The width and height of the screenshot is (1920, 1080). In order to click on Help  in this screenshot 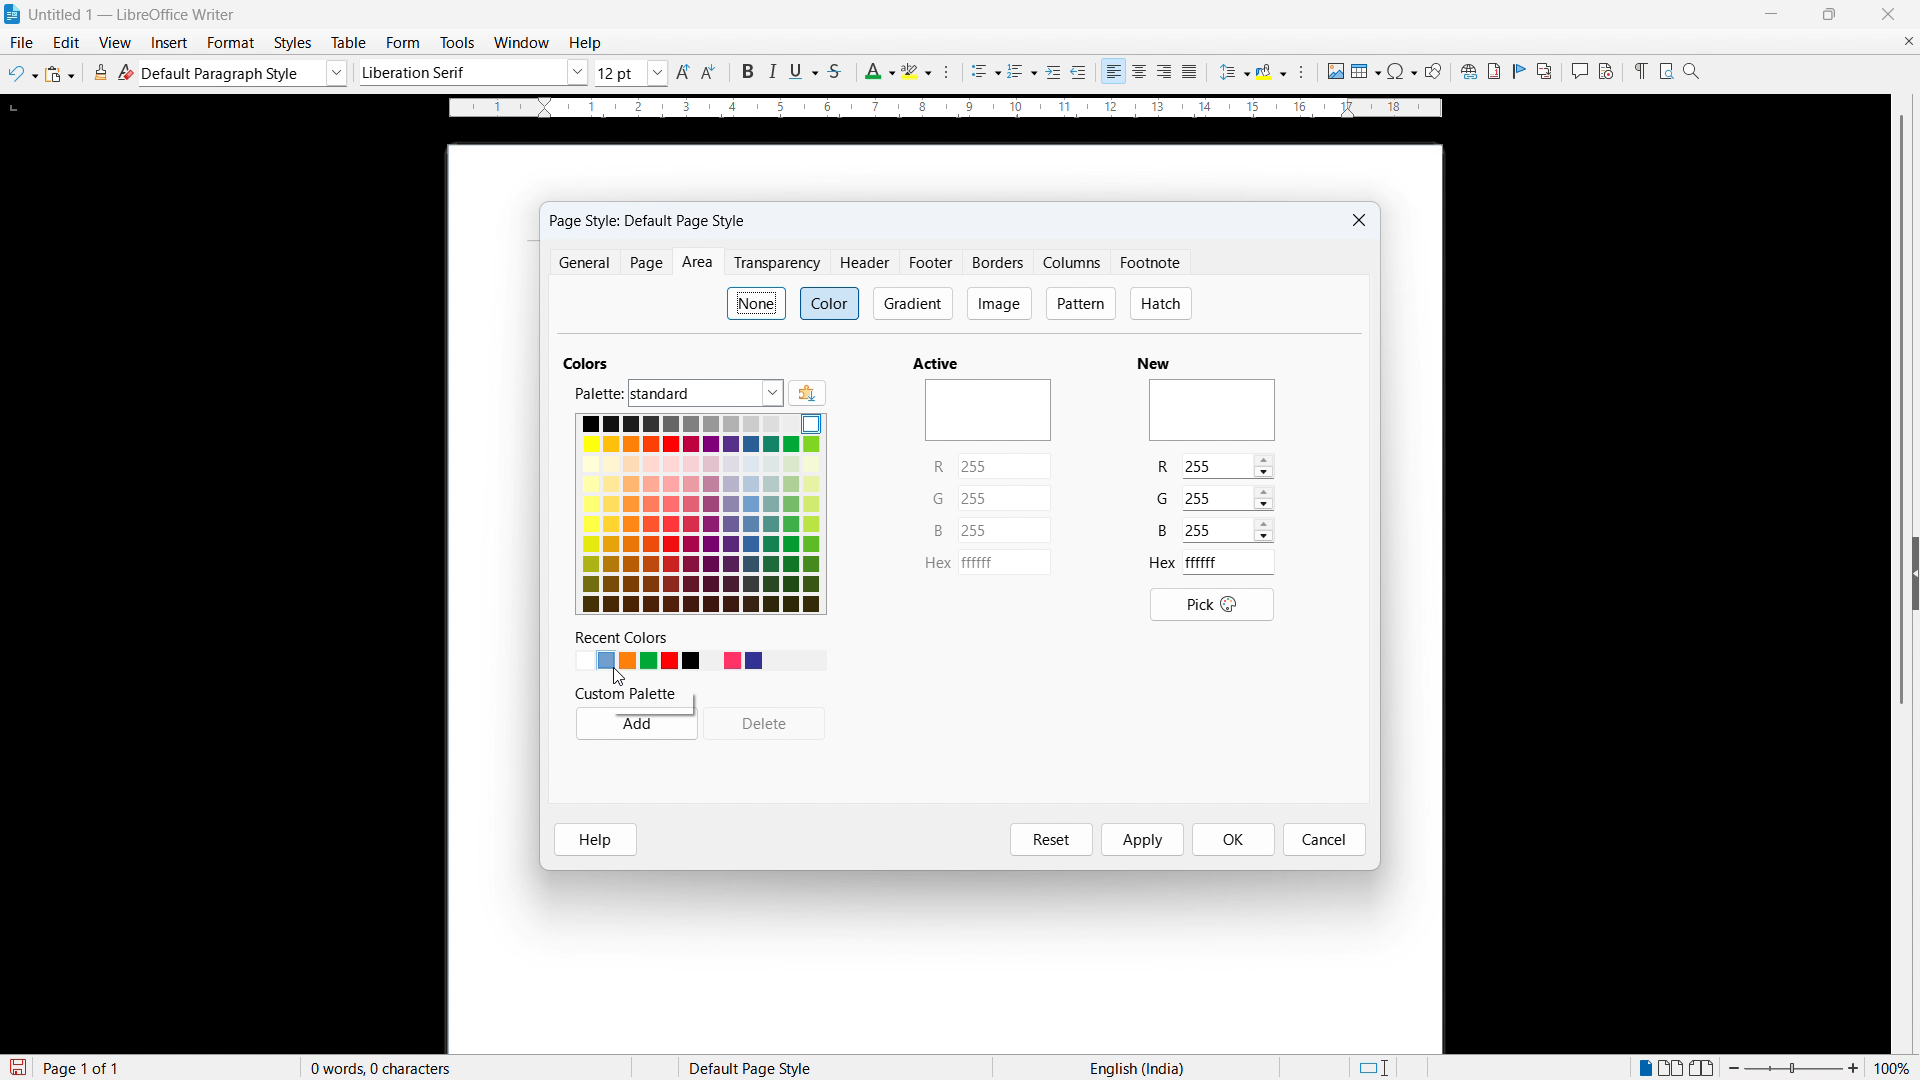, I will do `click(596, 839)`.